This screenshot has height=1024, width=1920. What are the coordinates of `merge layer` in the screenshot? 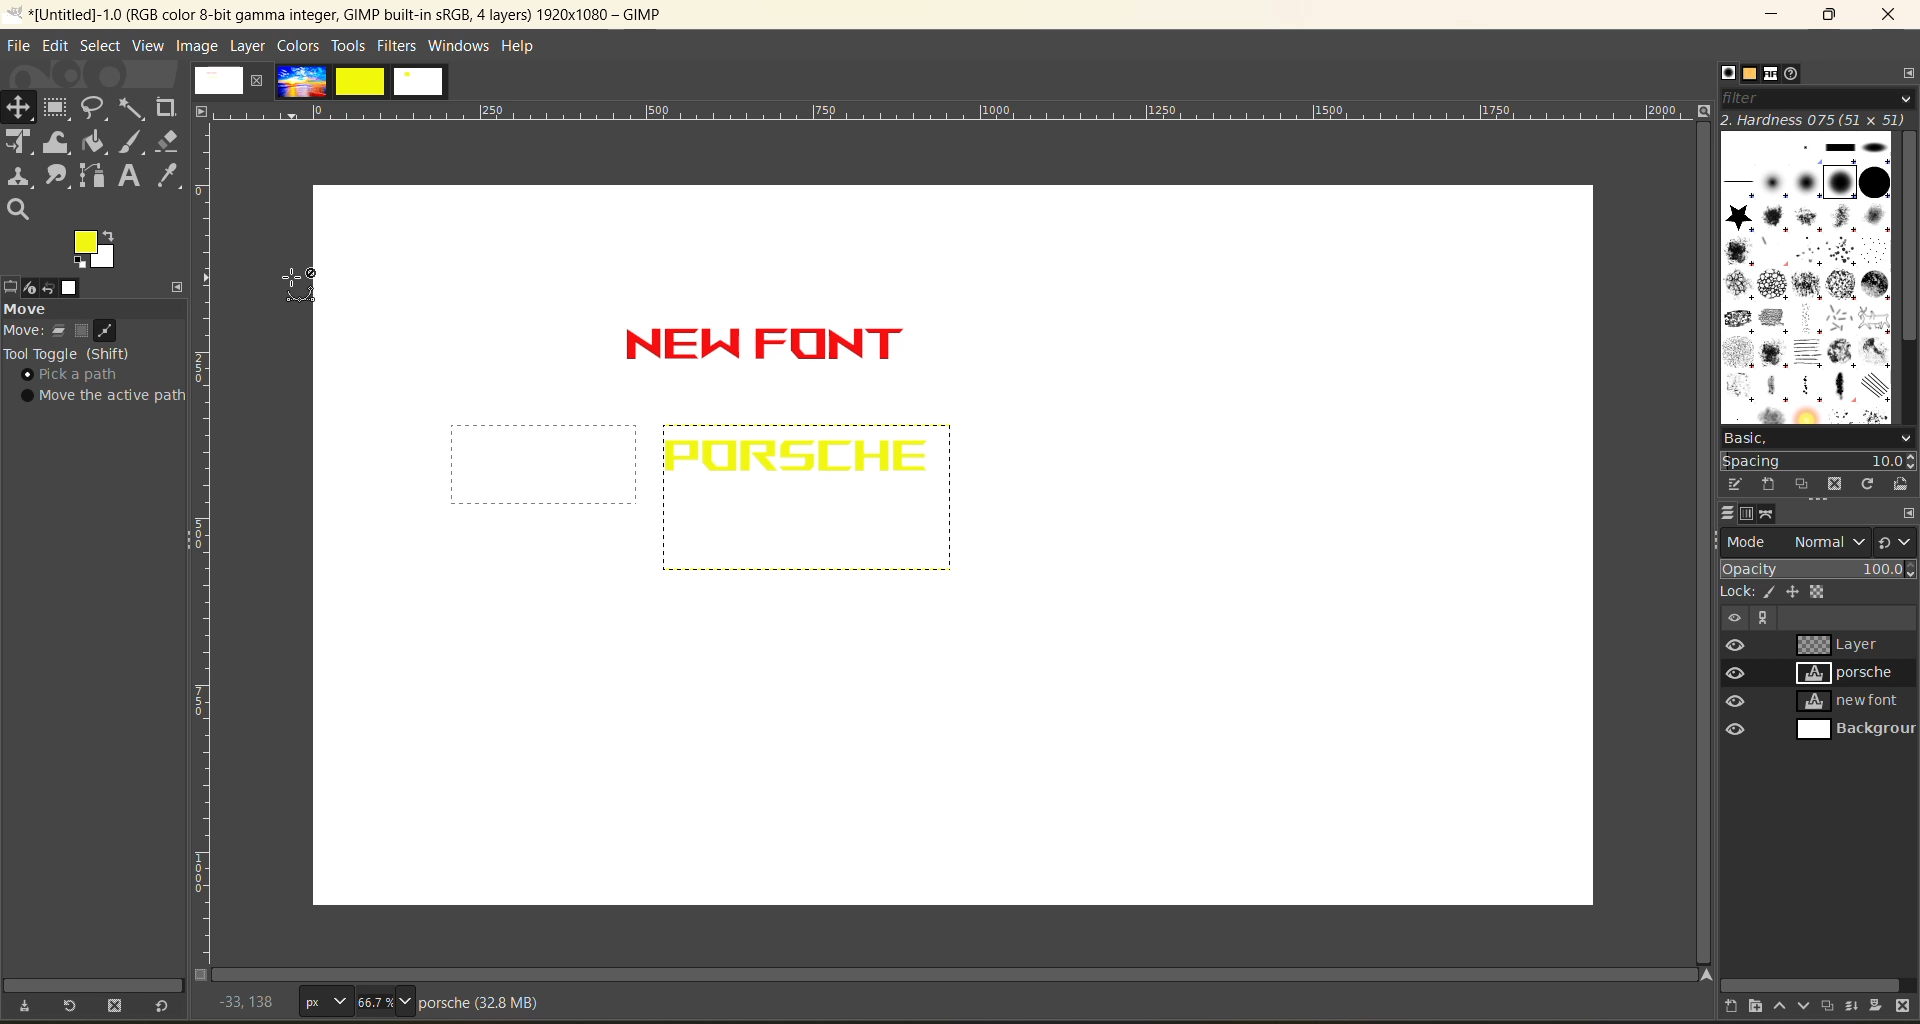 It's located at (1855, 1005).